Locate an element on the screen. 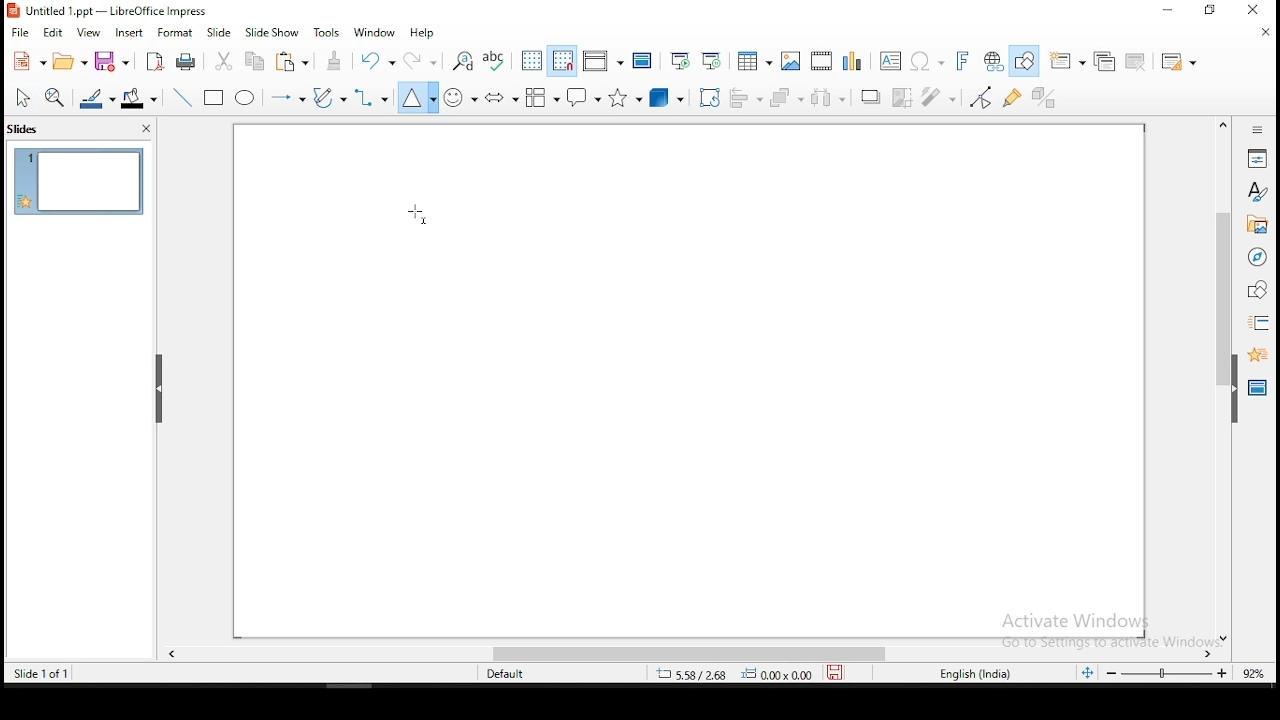  view is located at coordinates (89, 33).